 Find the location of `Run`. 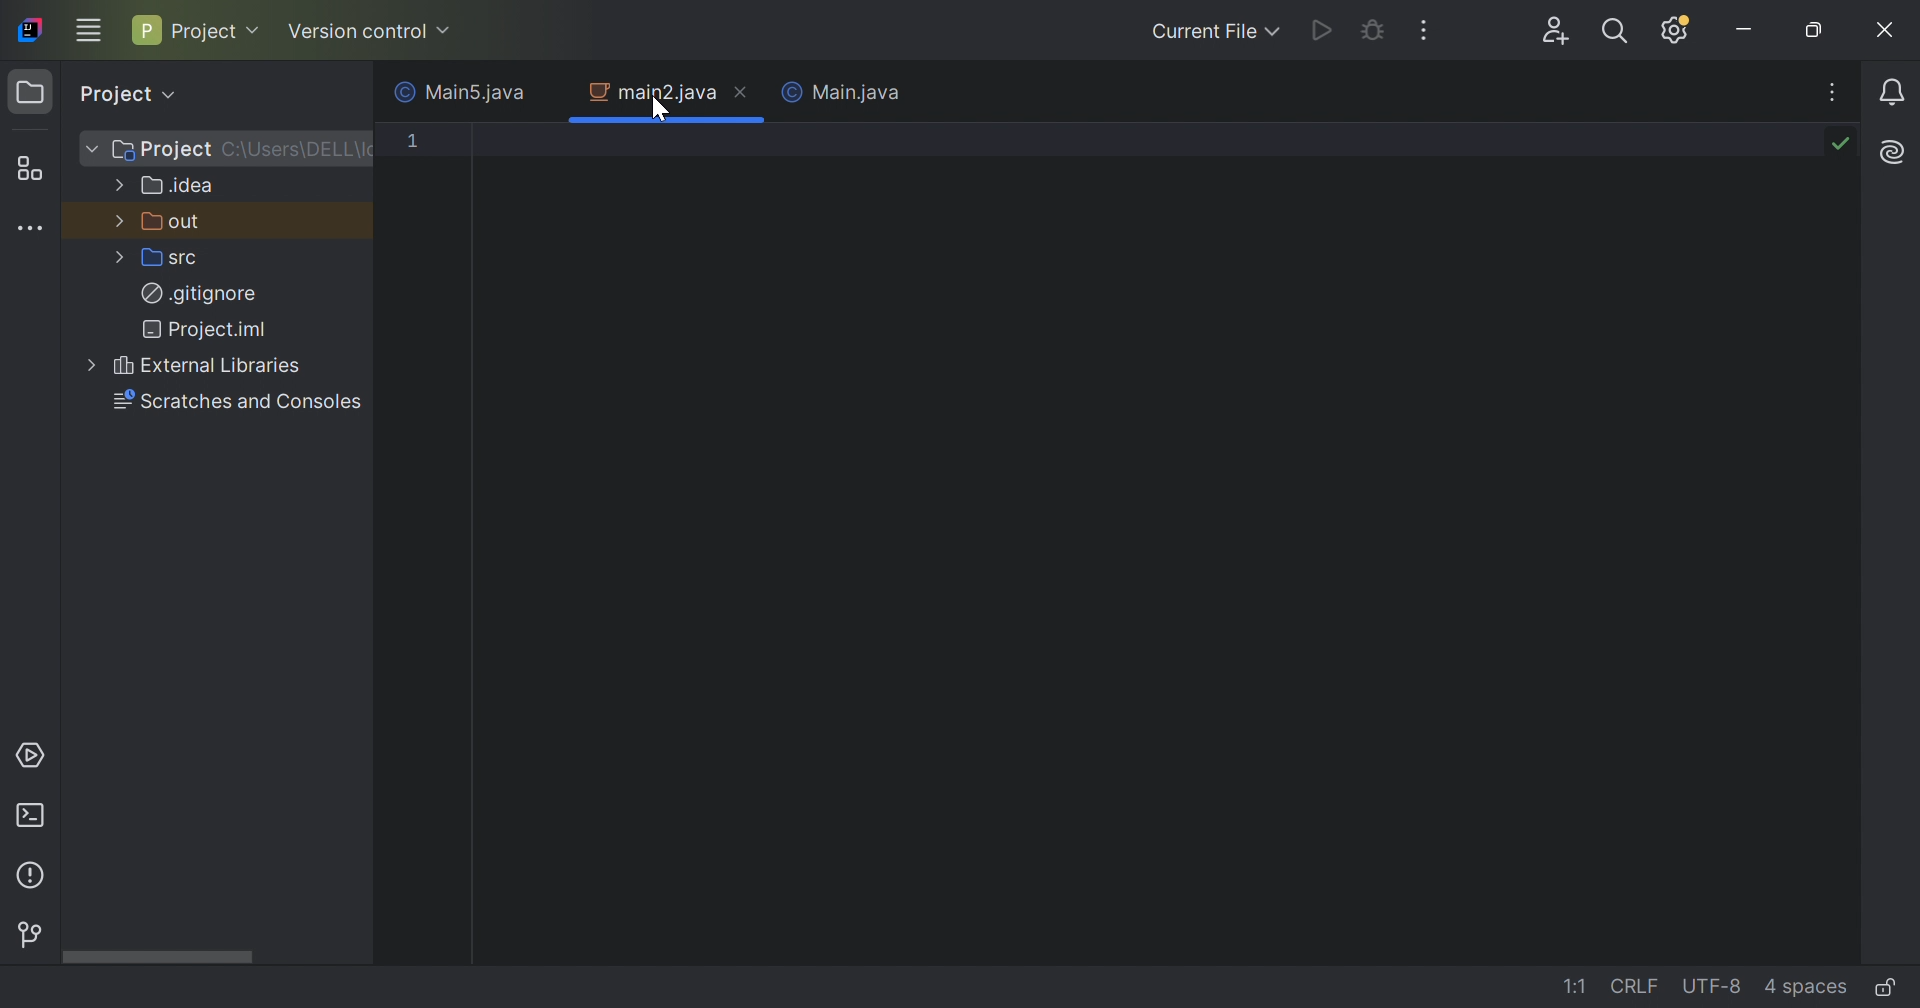

Run is located at coordinates (1323, 27).